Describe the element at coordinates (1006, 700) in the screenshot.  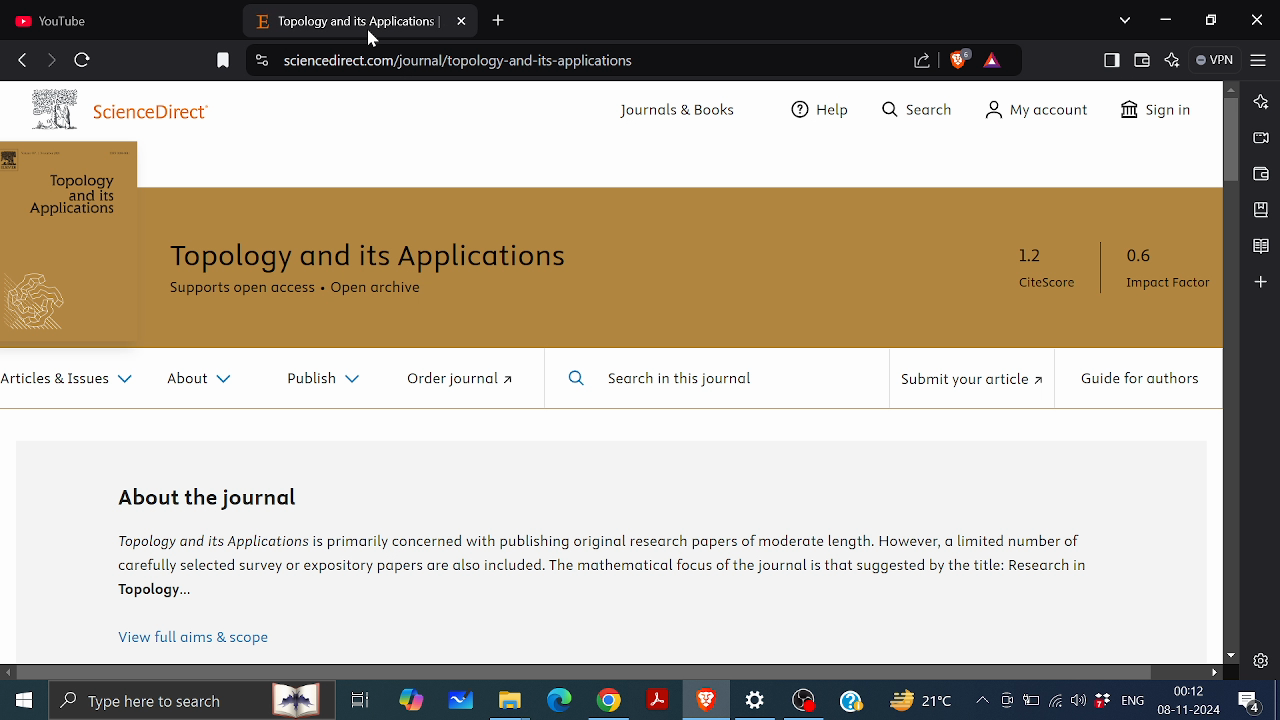
I see `Meet now` at that location.